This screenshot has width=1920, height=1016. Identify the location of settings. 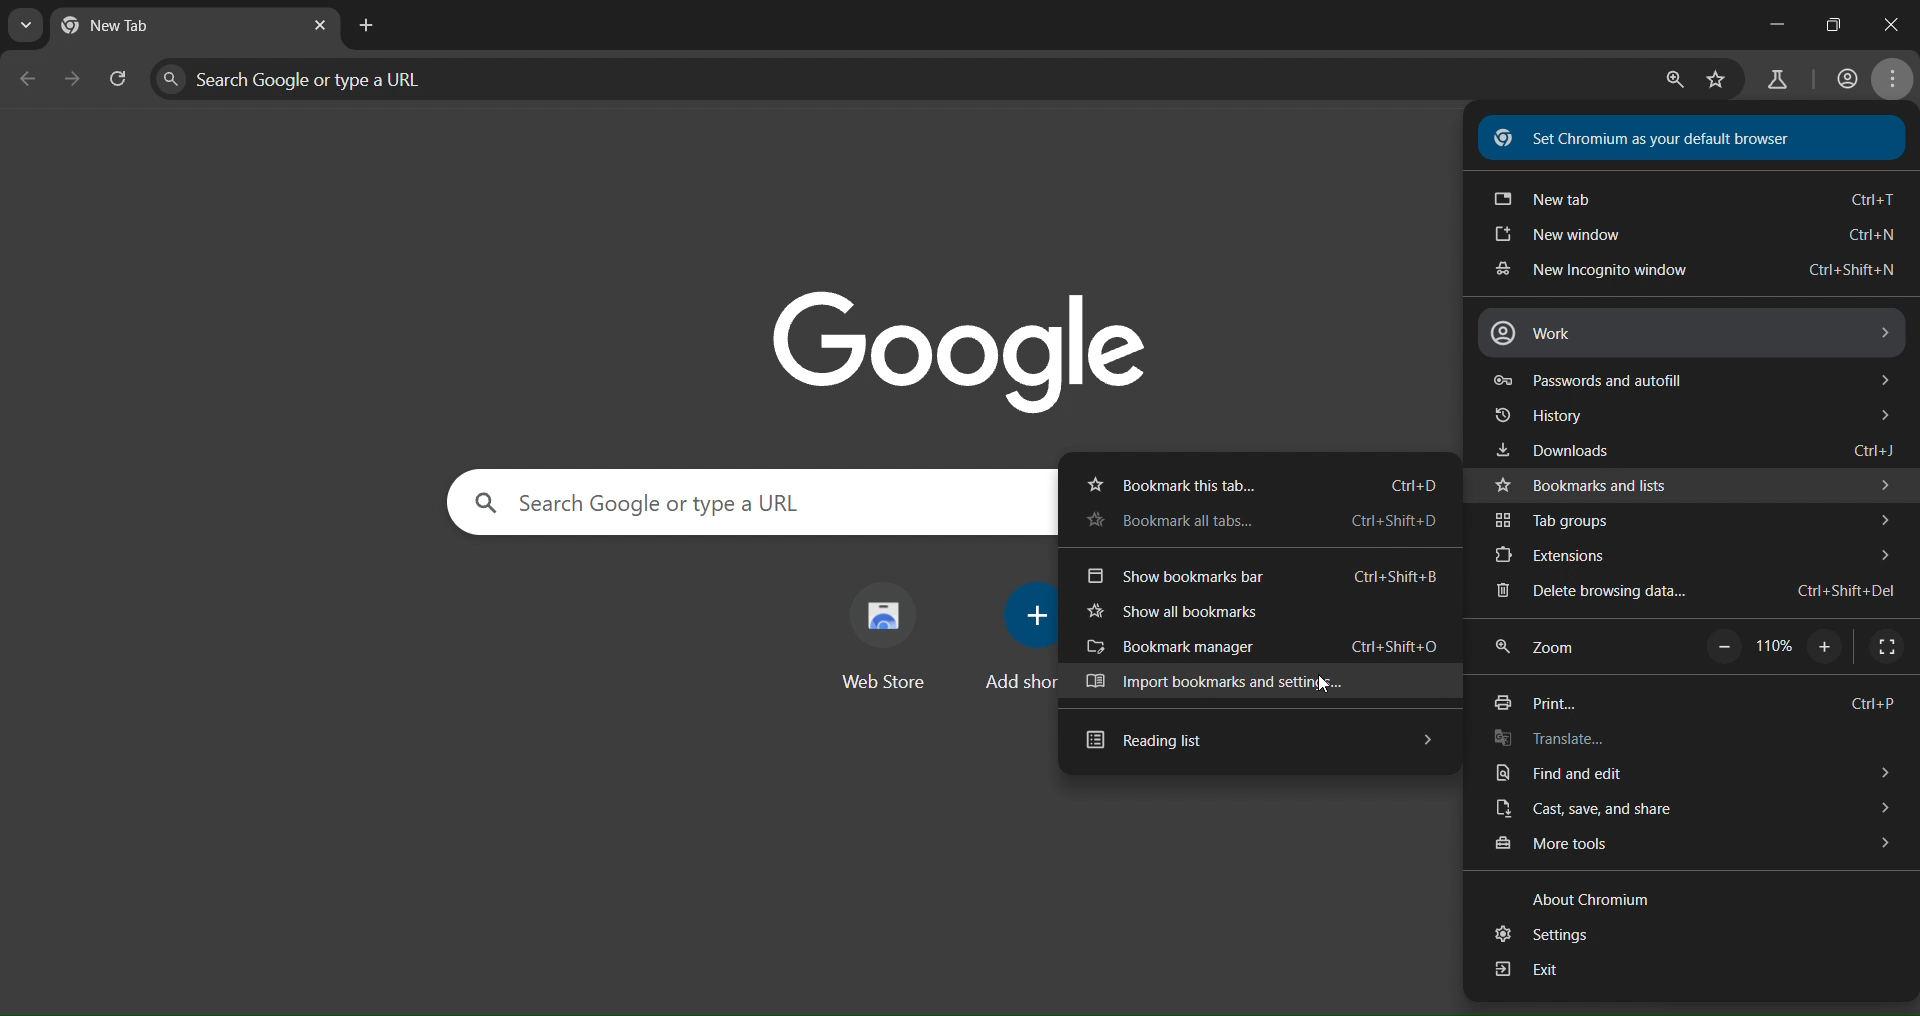
(1550, 935).